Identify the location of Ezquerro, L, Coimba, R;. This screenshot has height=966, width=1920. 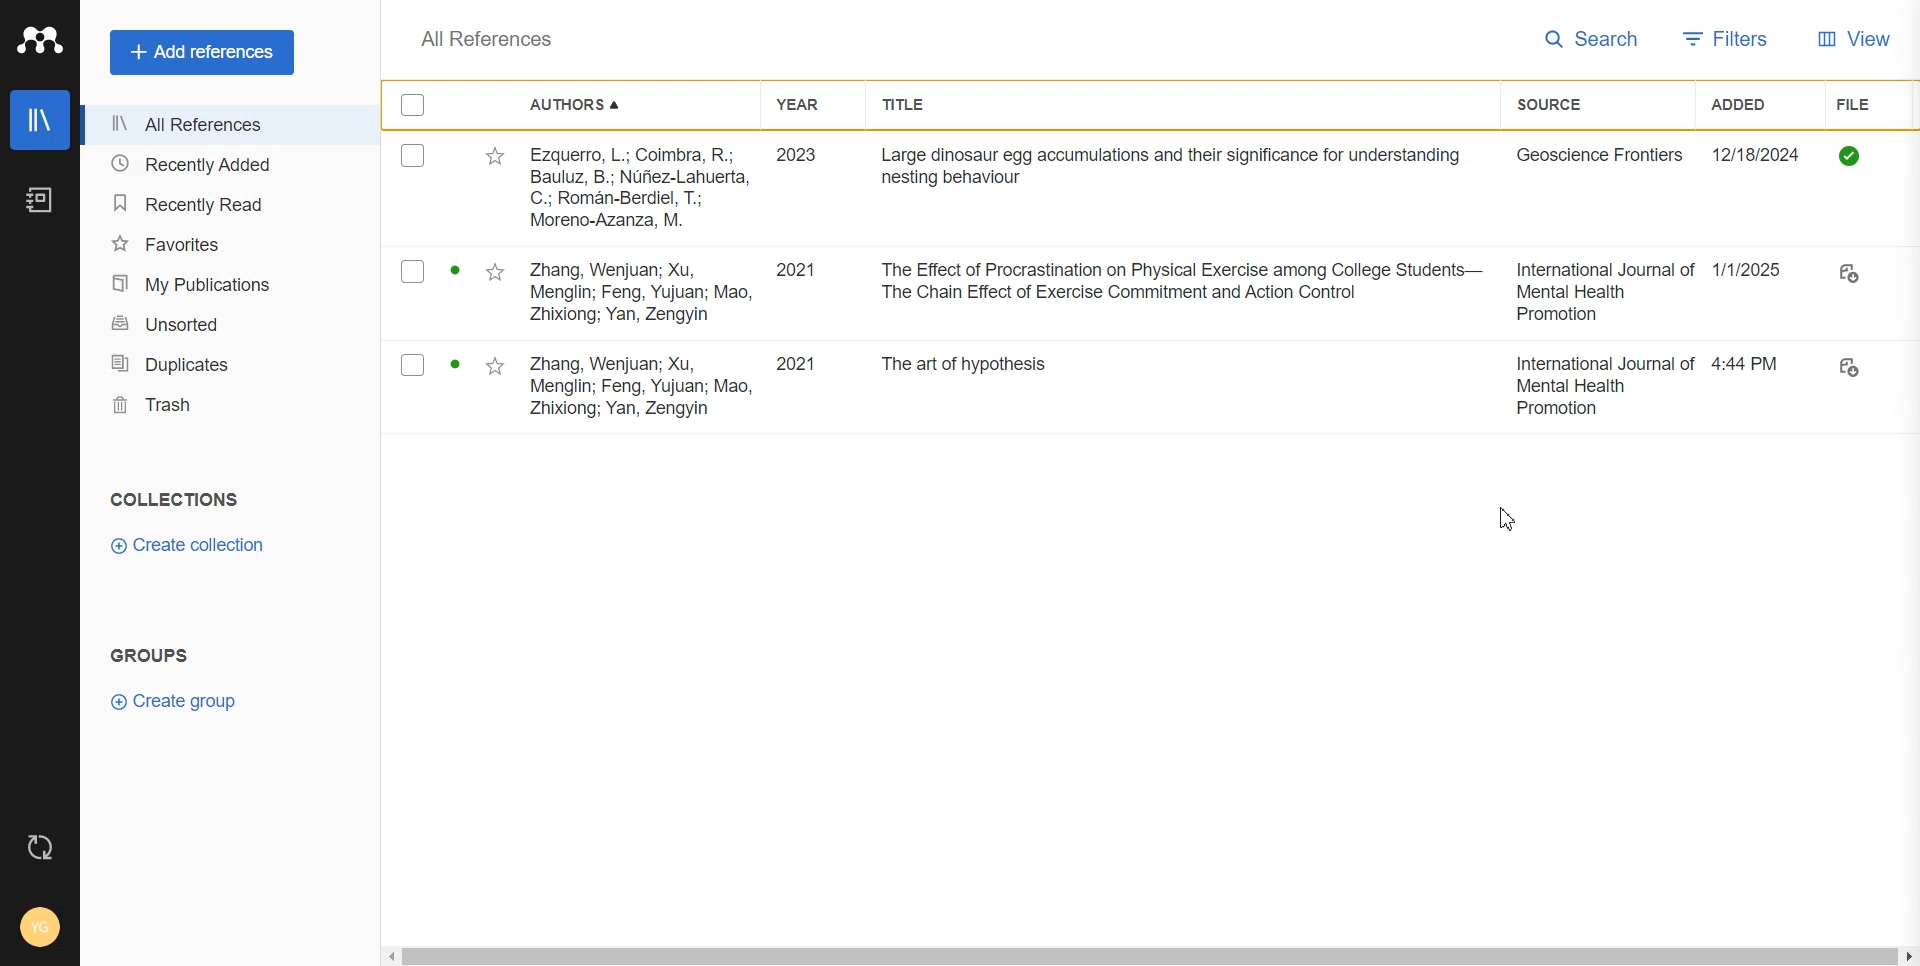
(638, 186).